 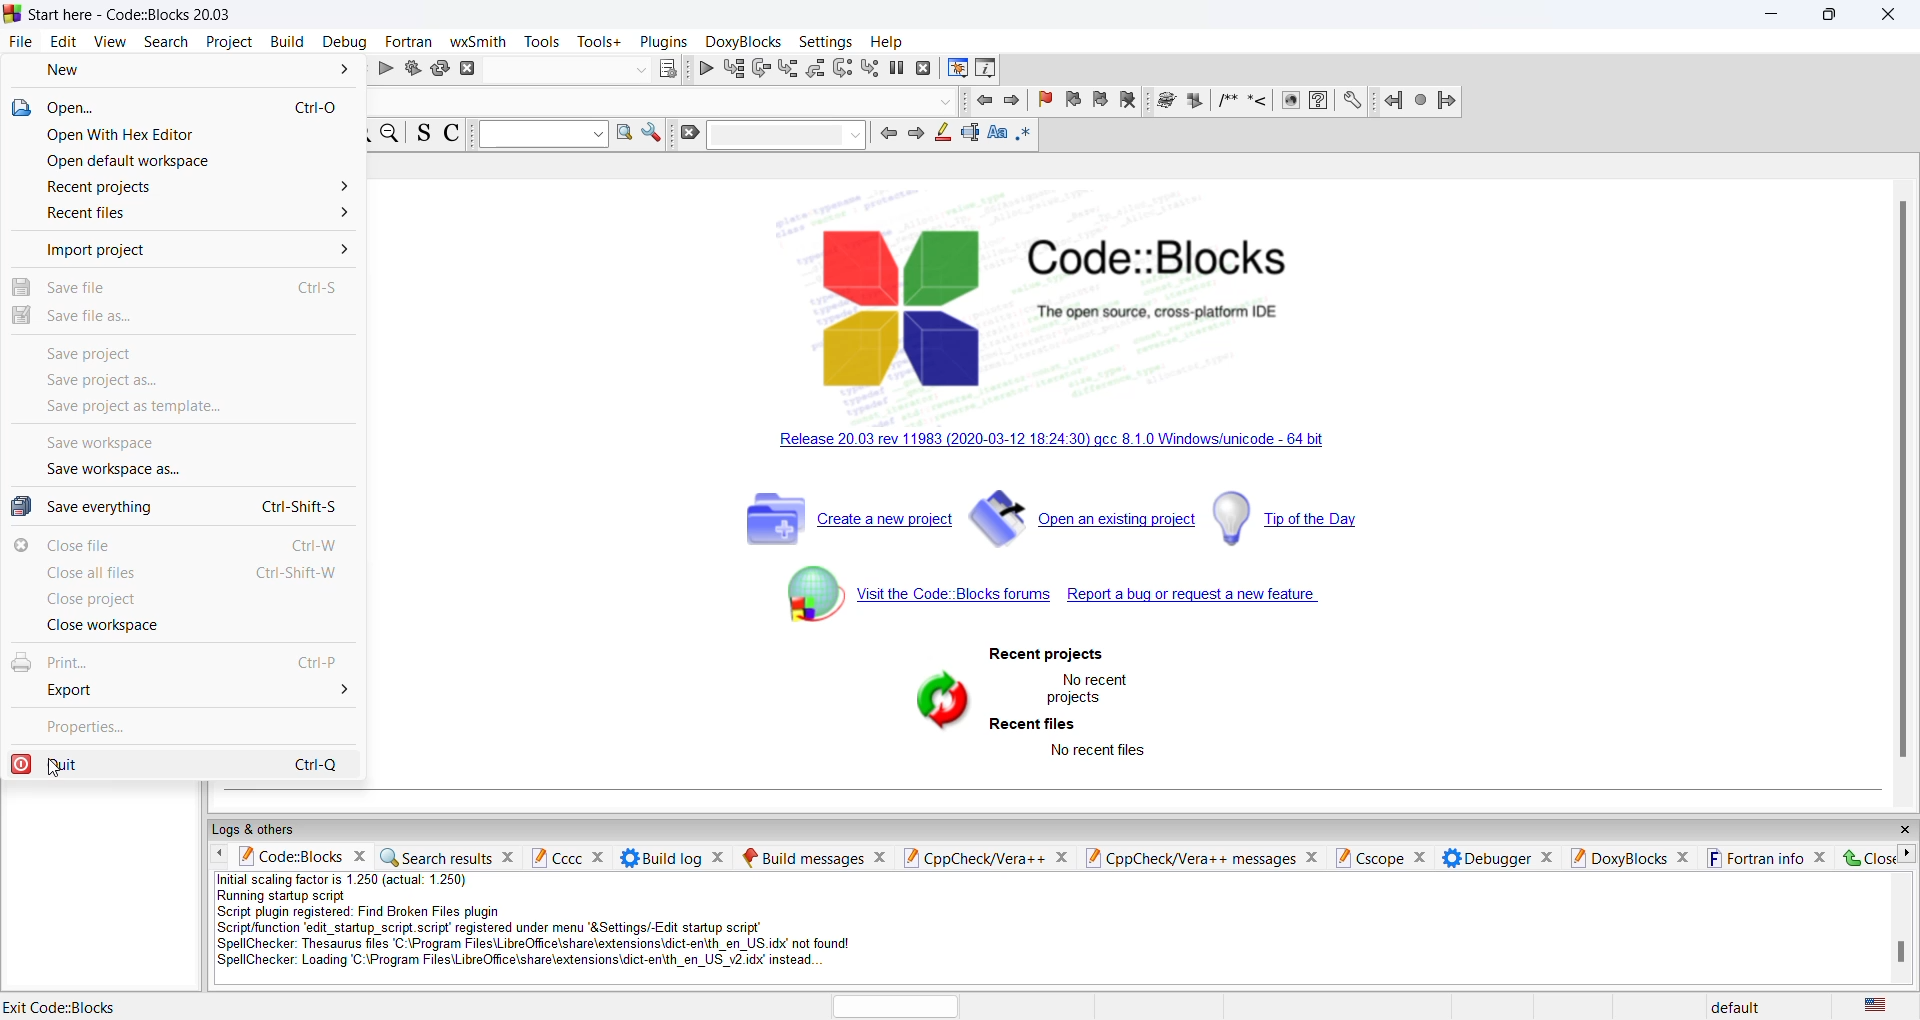 What do you see at coordinates (157, 14) in the screenshot?
I see `title` at bounding box center [157, 14].